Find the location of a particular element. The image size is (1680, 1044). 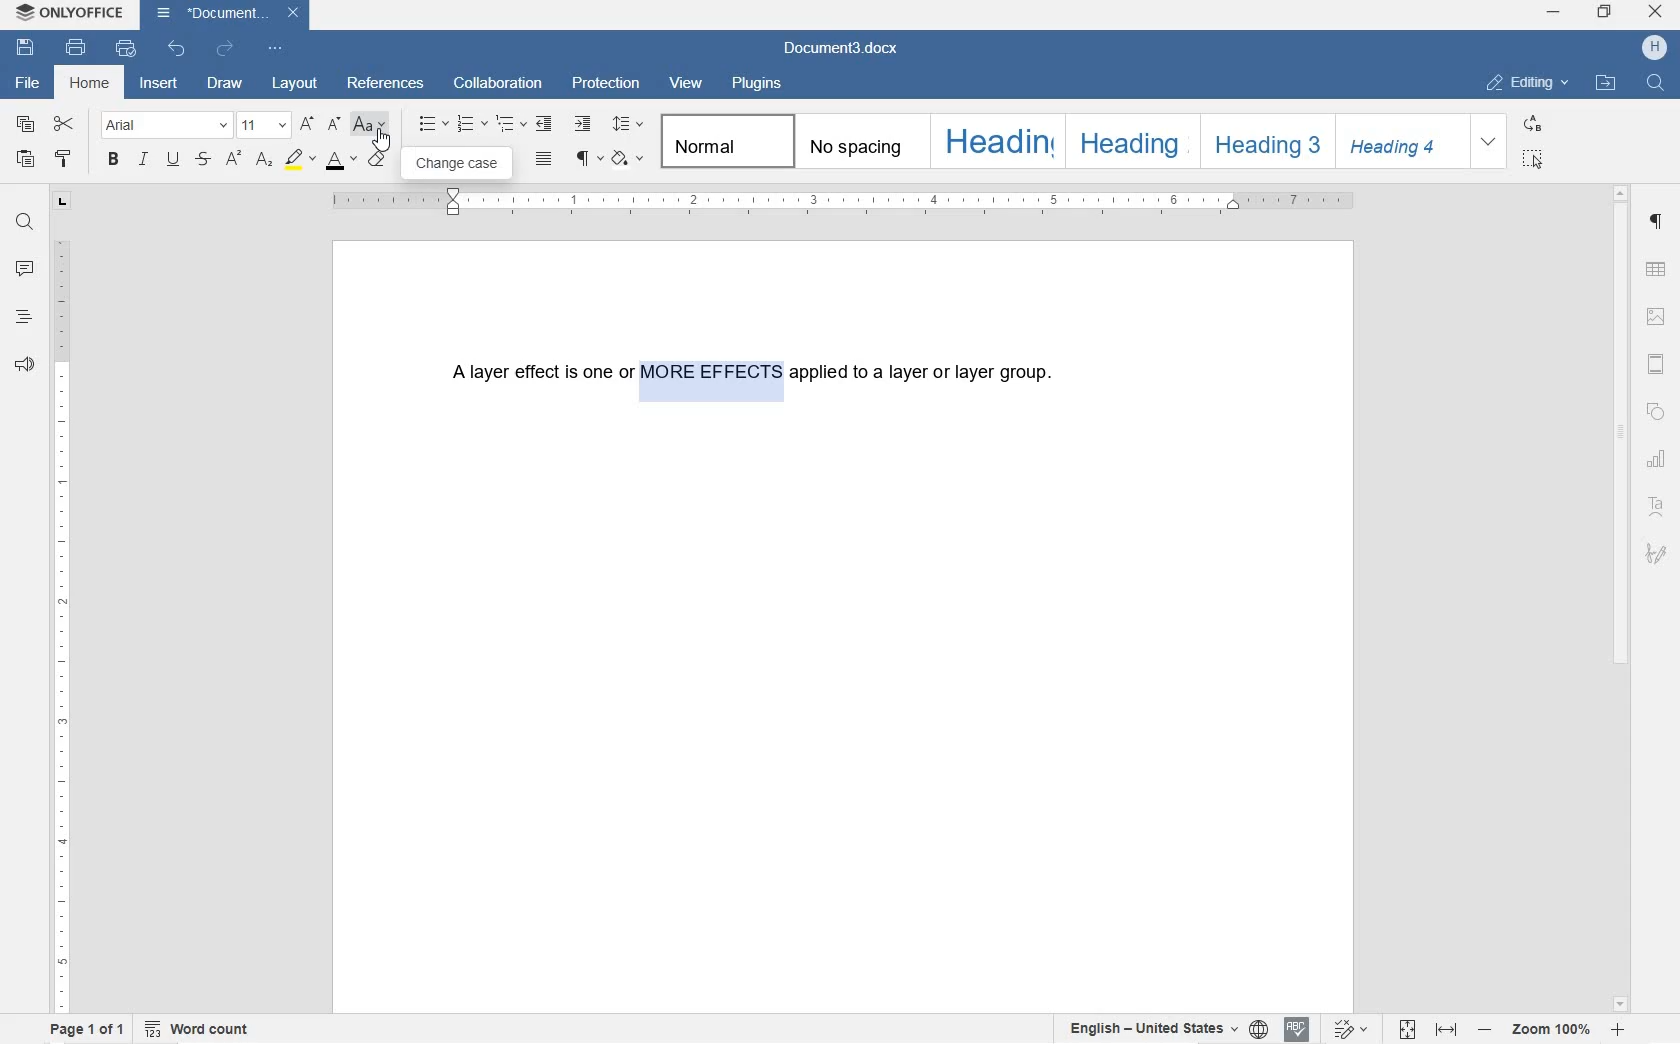

EXPAND FORMATTING STYLE is located at coordinates (1492, 142).